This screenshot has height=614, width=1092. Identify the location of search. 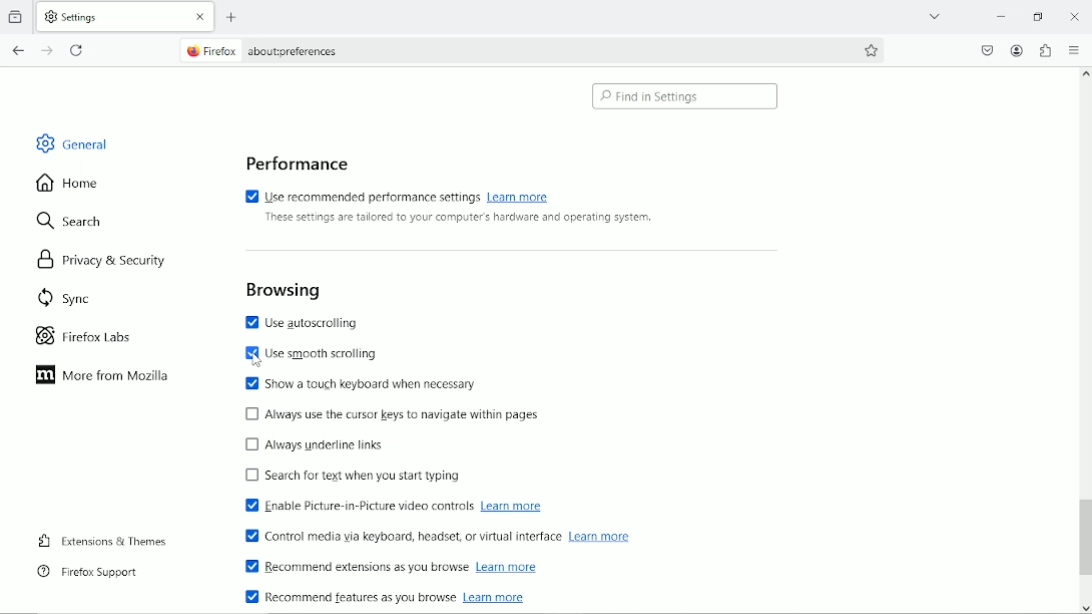
(72, 222).